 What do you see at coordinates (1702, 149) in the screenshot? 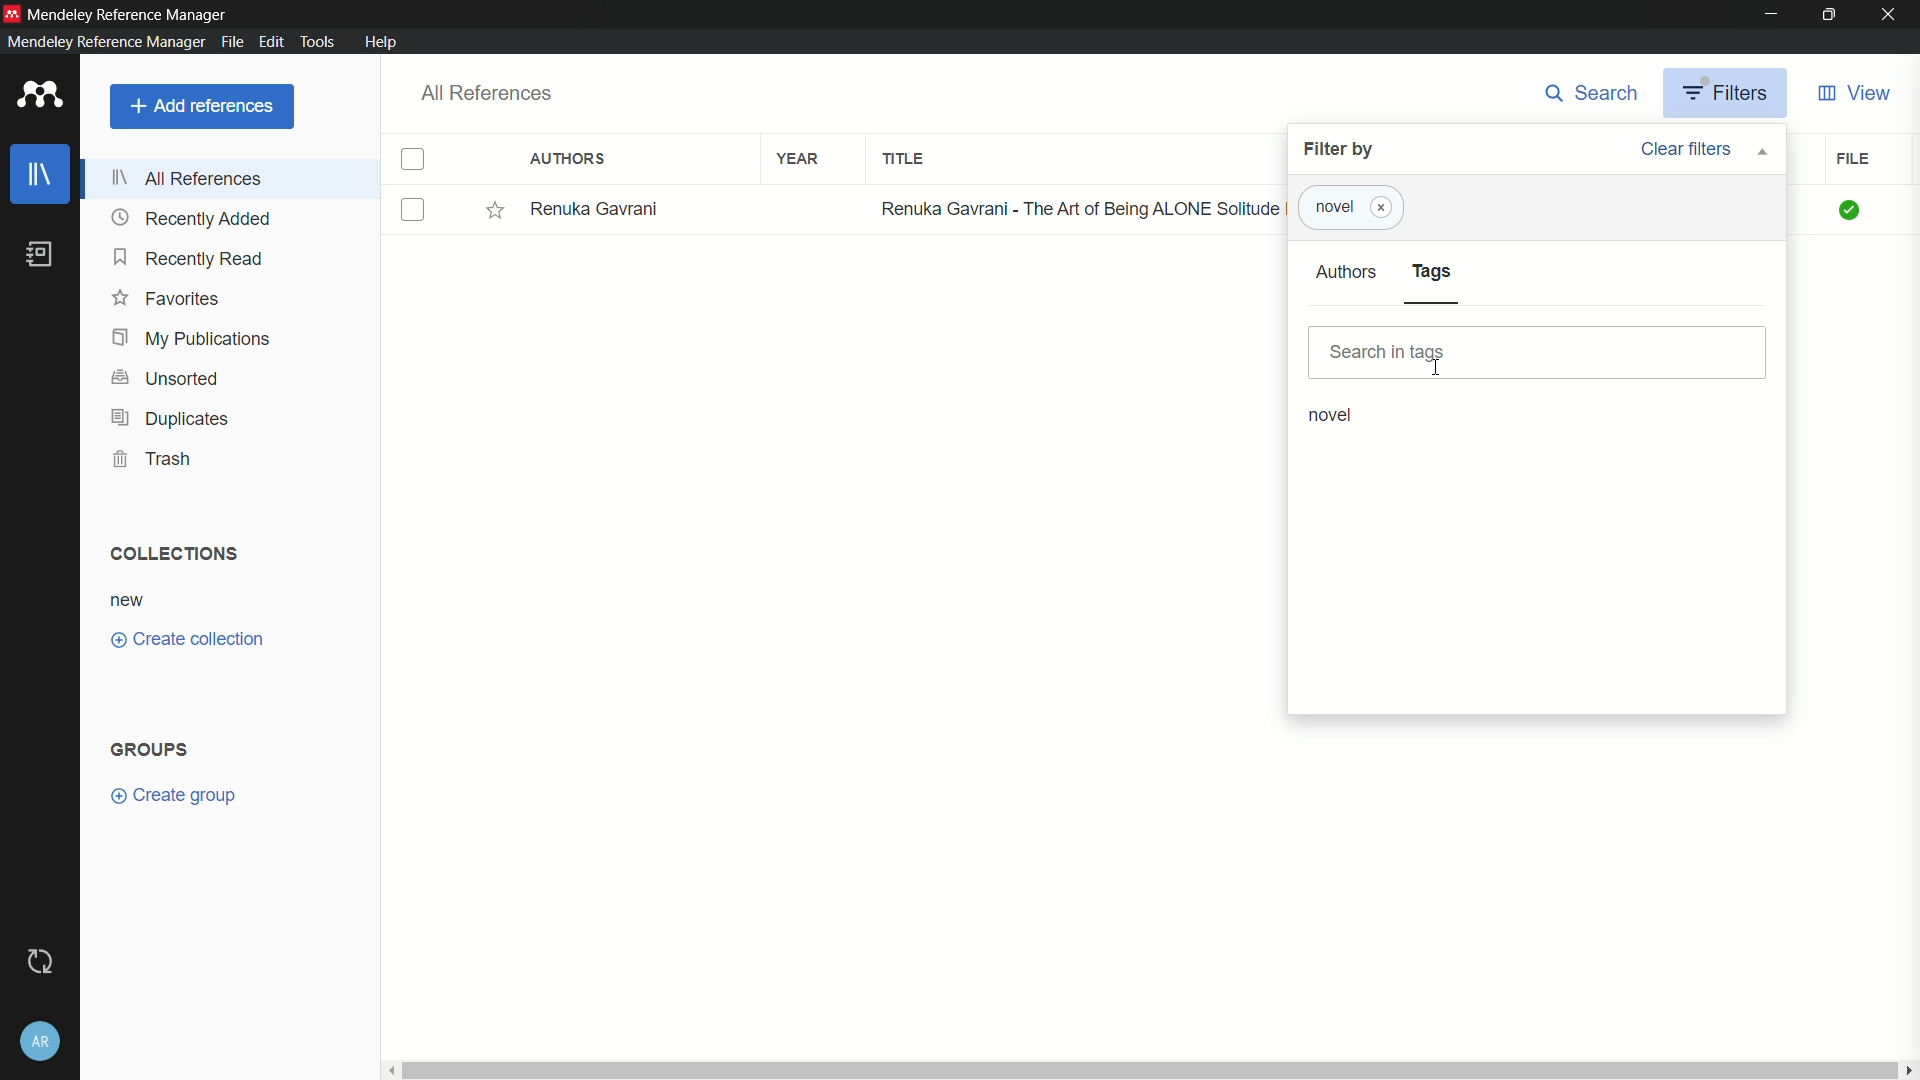
I see `clear filters` at bounding box center [1702, 149].